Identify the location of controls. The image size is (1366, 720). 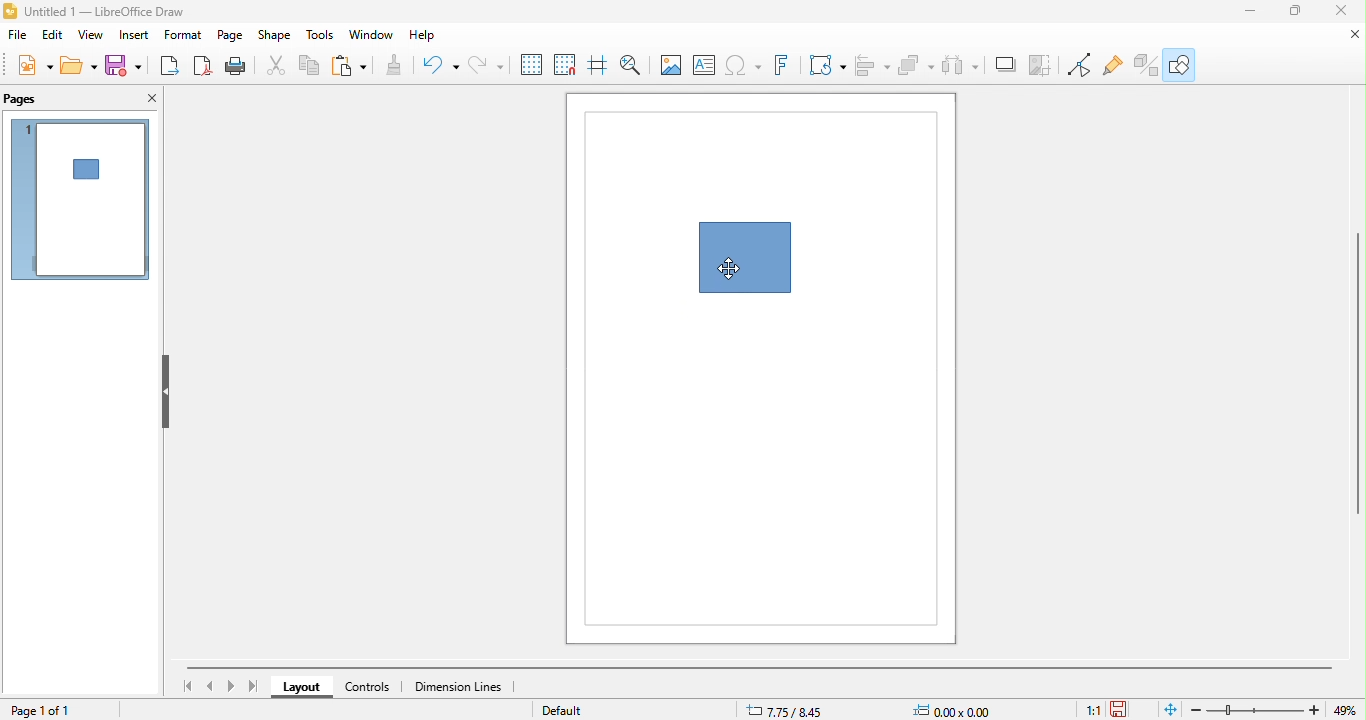
(374, 687).